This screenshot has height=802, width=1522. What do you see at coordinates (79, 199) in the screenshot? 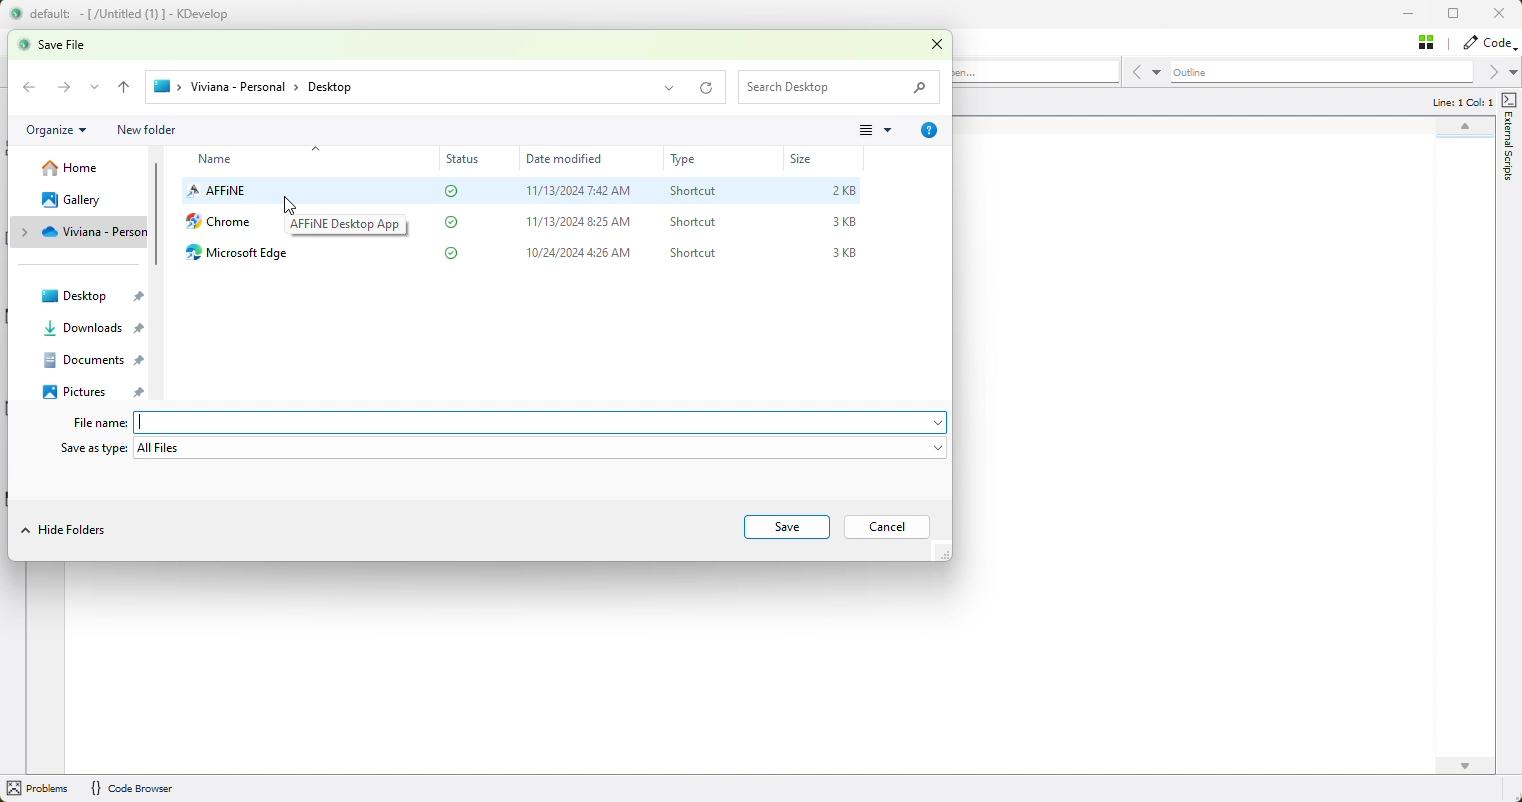
I see `gallery` at bounding box center [79, 199].